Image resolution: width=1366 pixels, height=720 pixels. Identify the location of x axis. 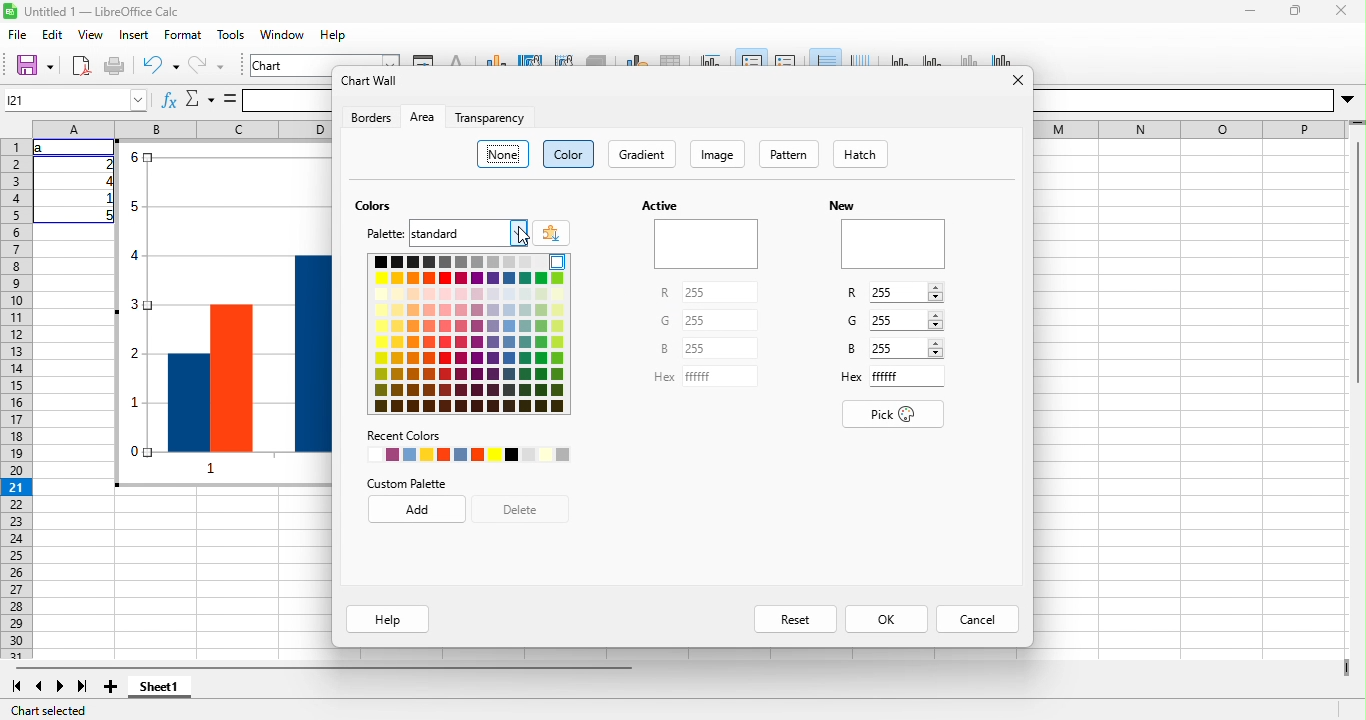
(901, 58).